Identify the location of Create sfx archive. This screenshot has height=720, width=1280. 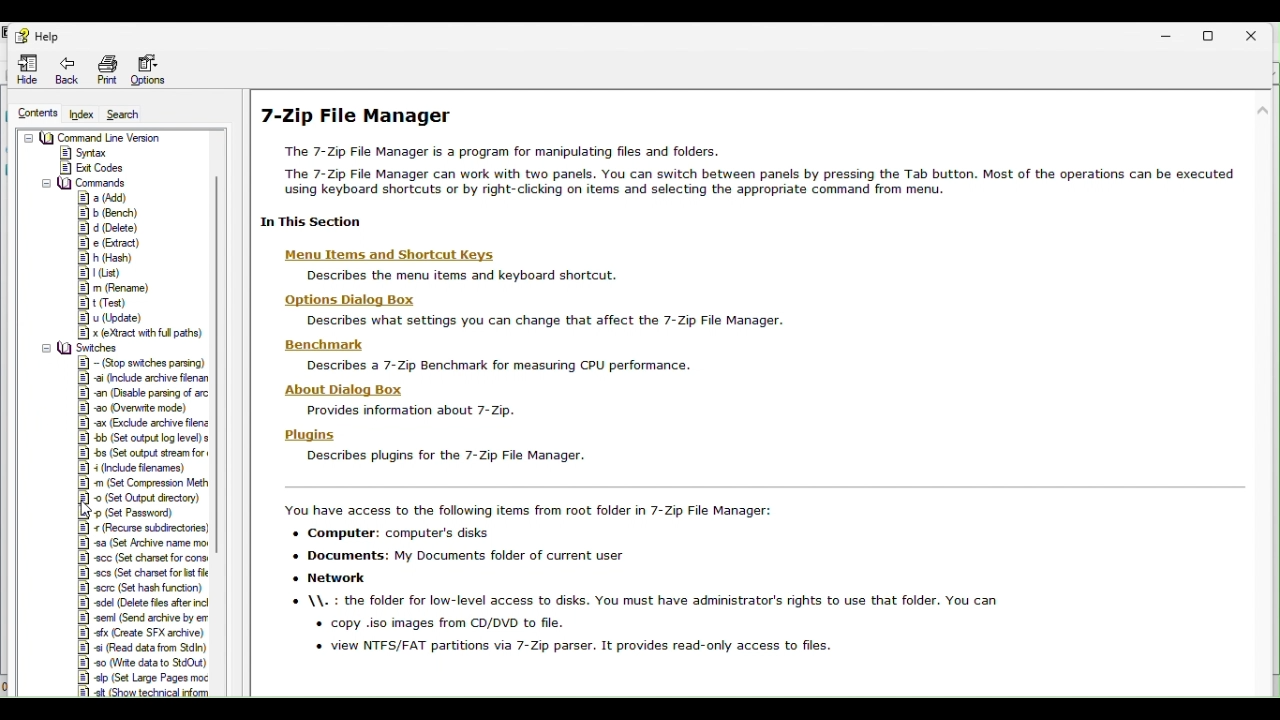
(142, 631).